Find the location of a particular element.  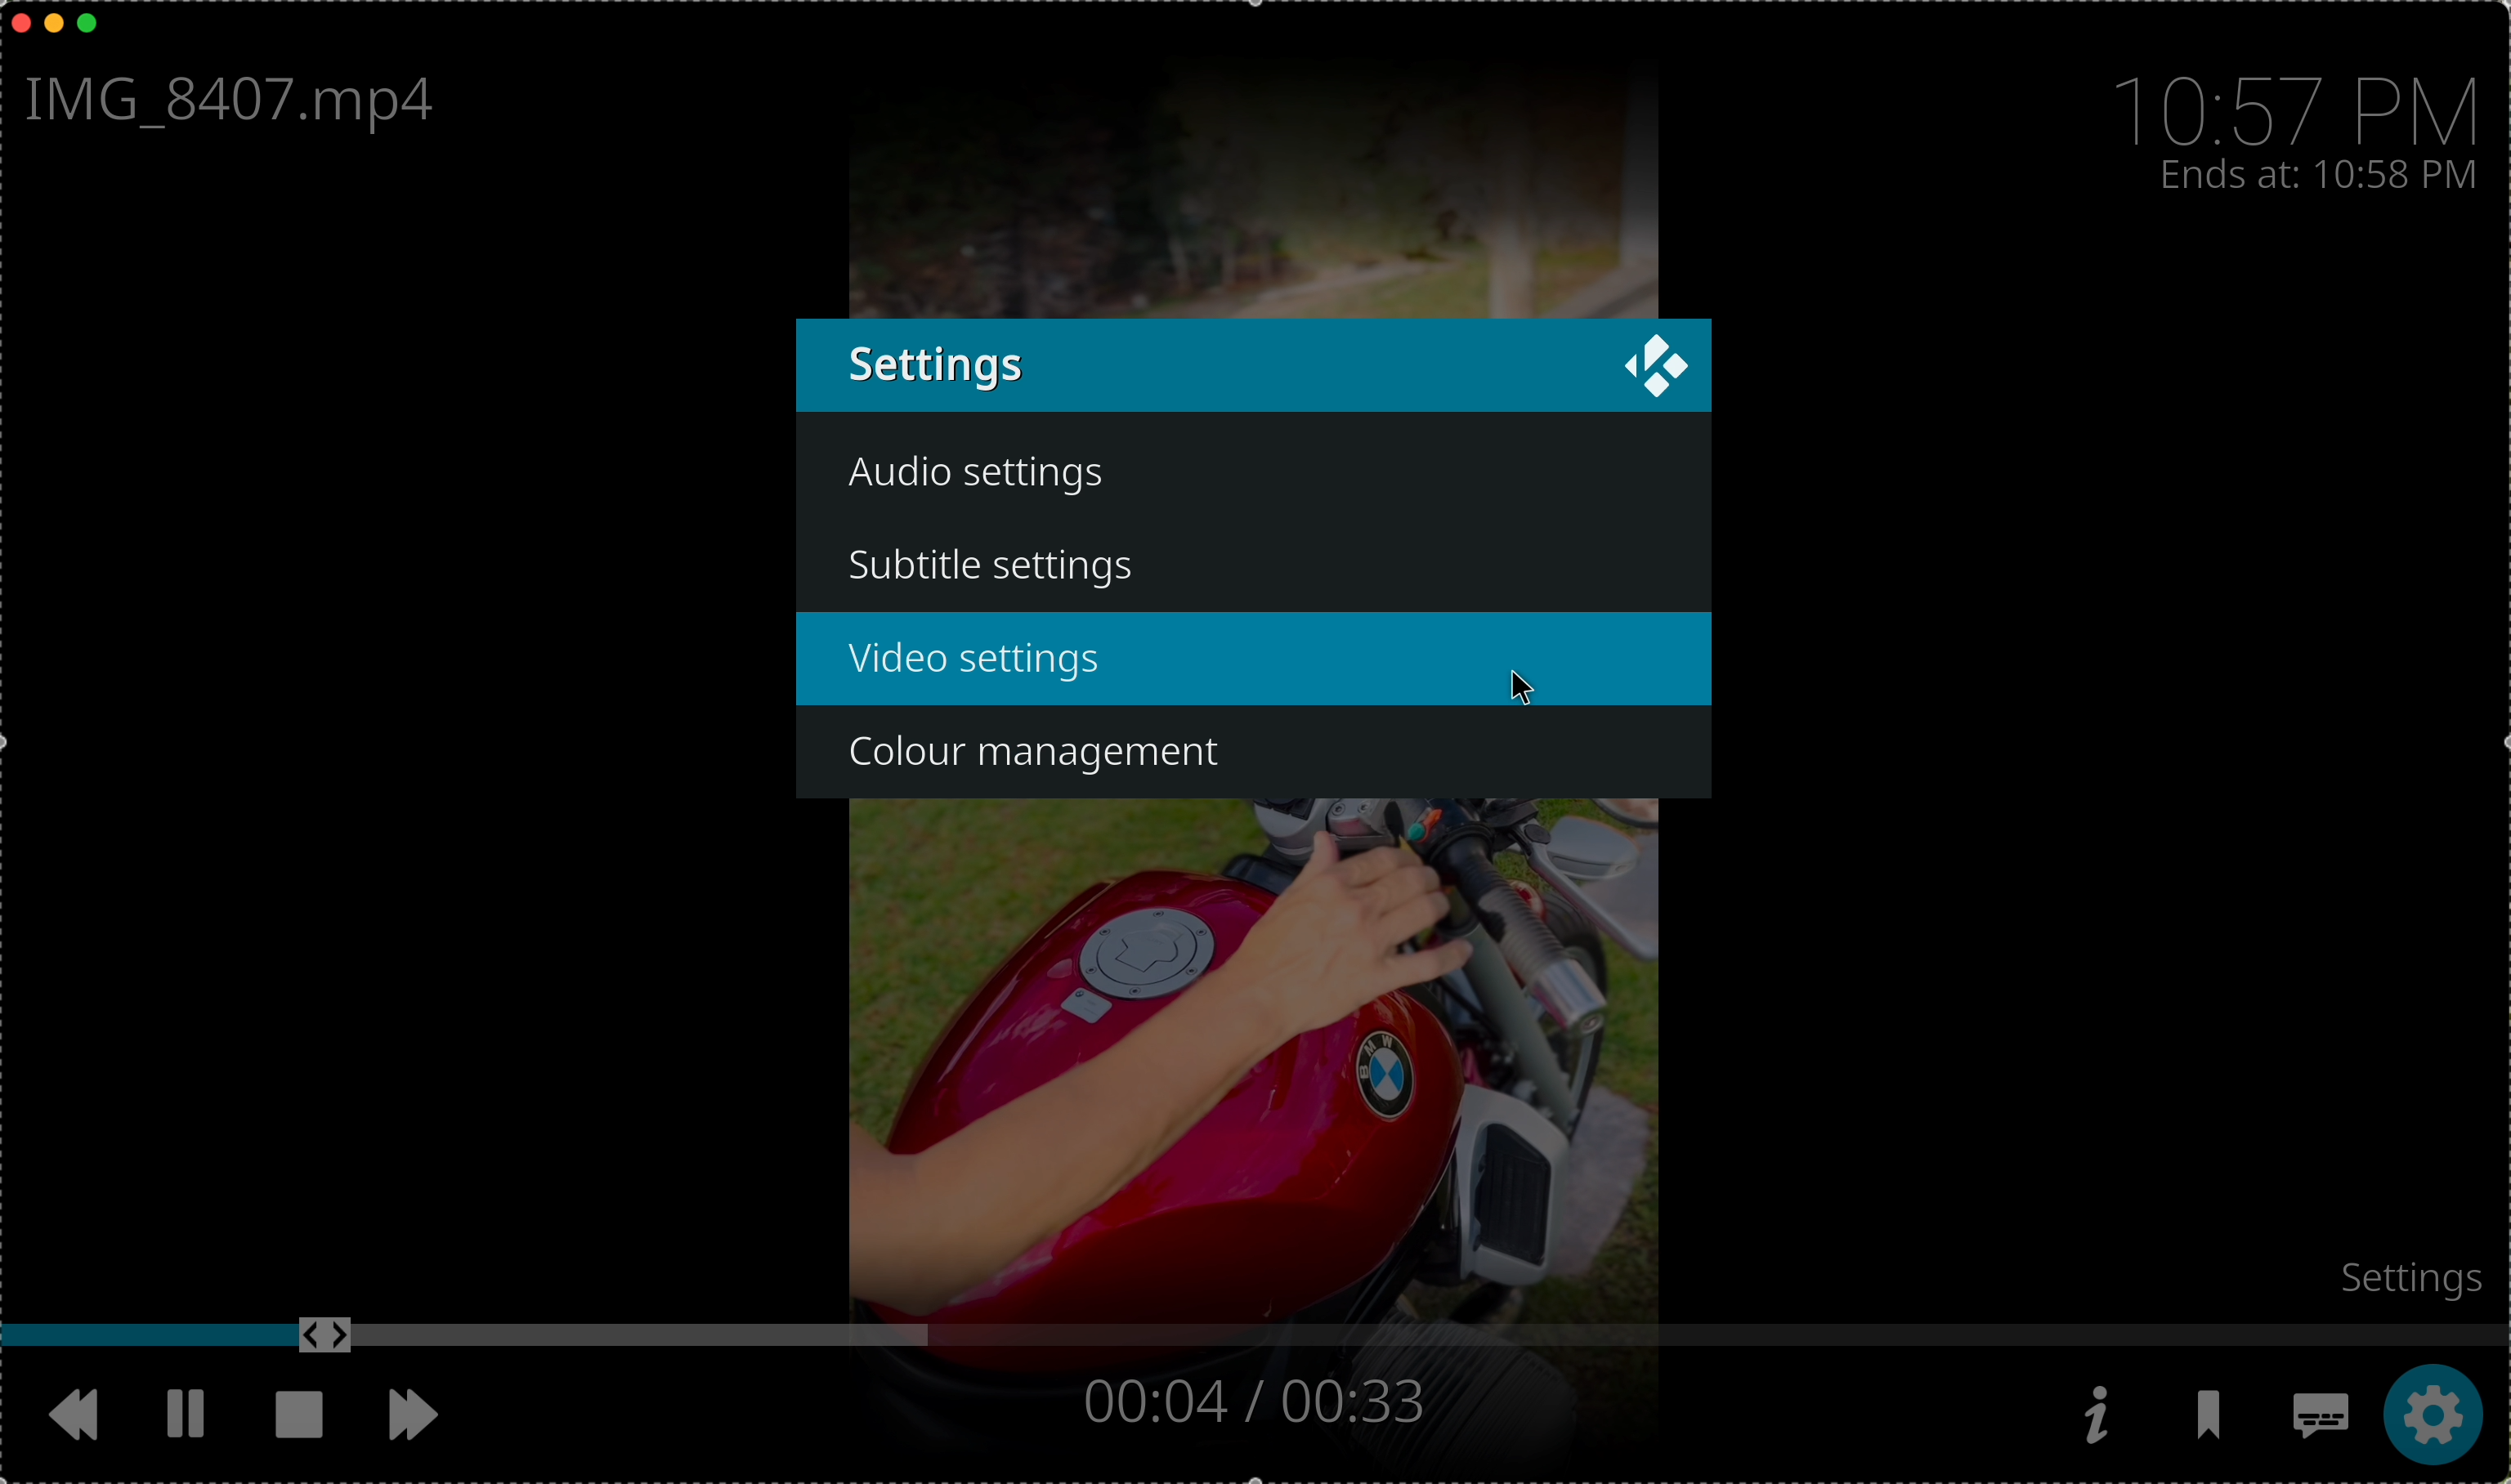

10:57 PM is located at coordinates (2305, 95).